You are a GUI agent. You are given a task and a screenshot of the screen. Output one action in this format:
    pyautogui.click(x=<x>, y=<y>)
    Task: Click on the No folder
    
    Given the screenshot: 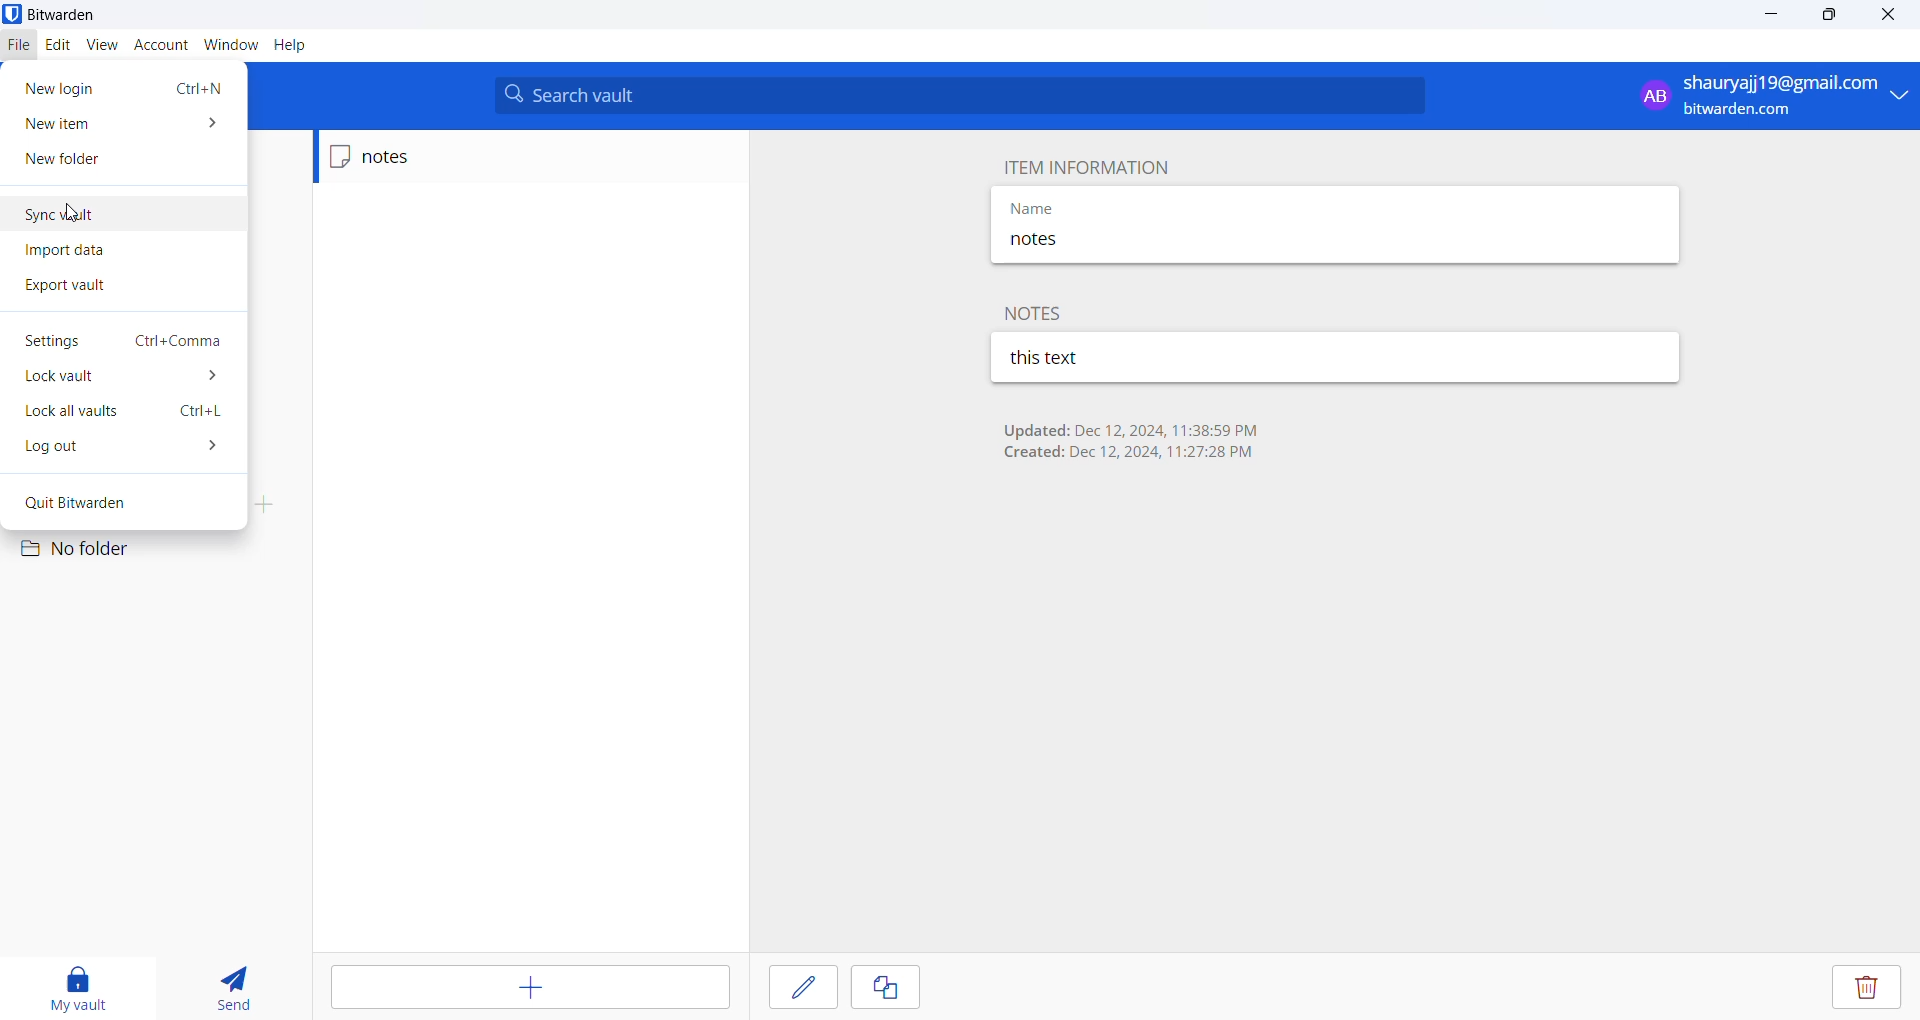 What is the action you would take?
    pyautogui.click(x=92, y=553)
    